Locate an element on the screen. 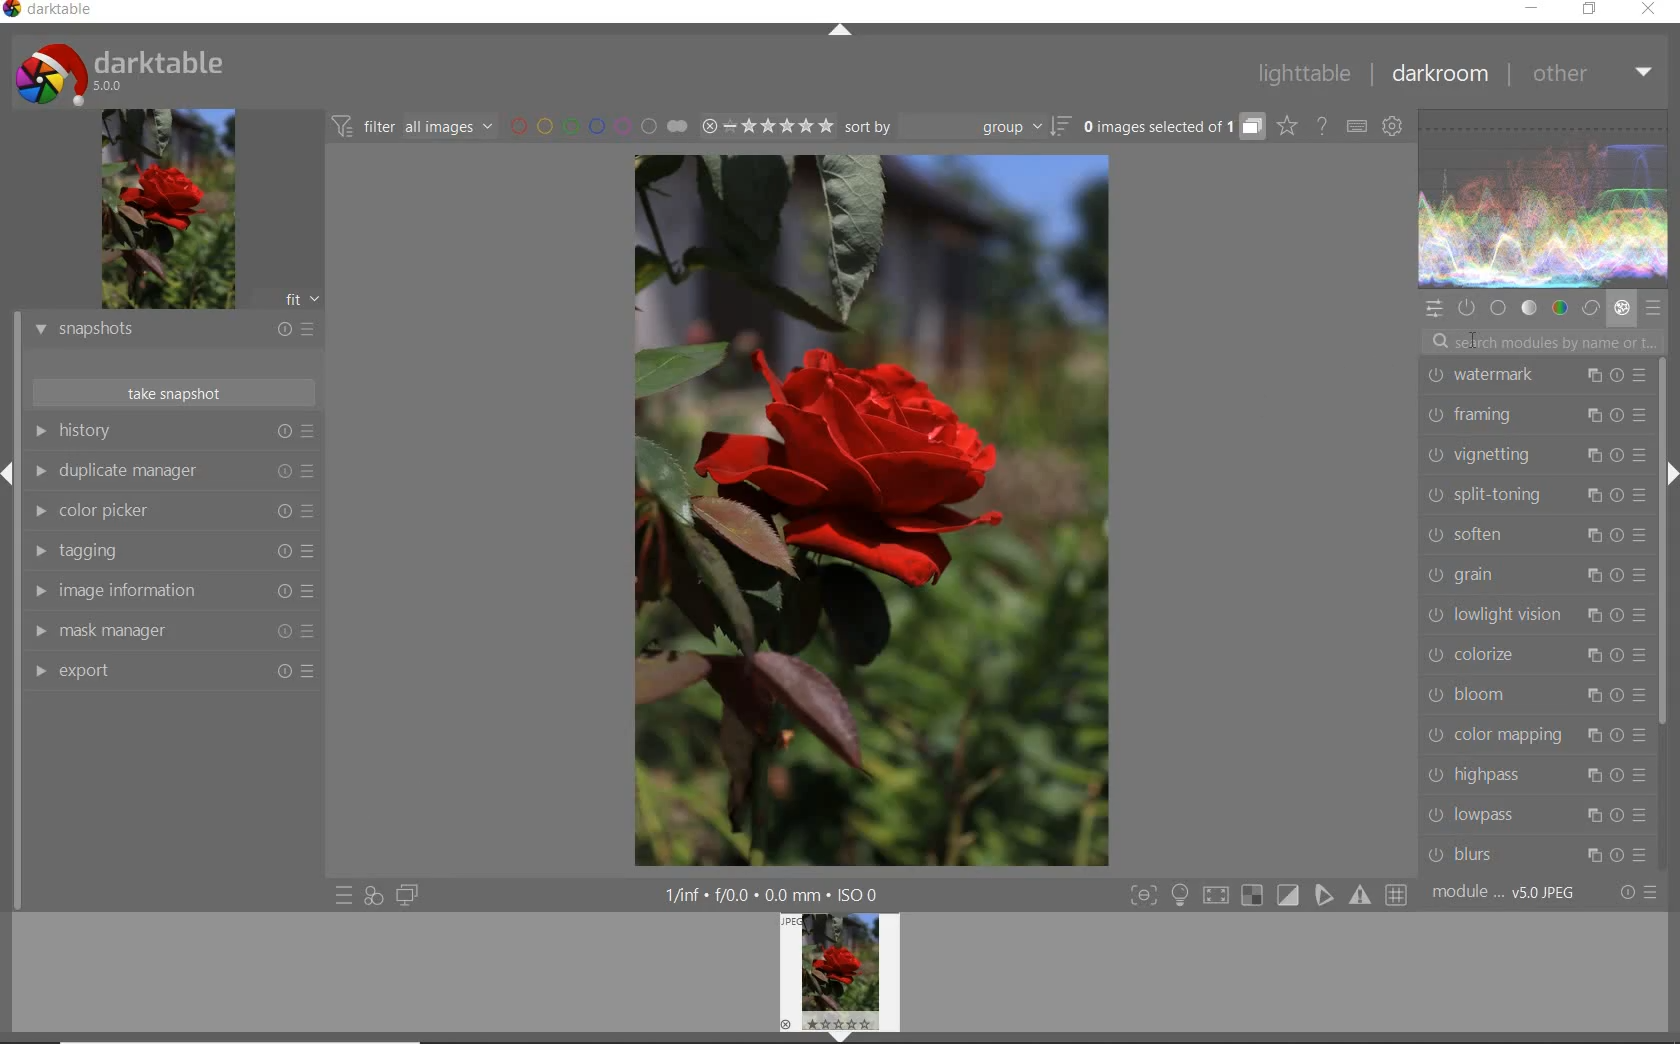 Image resolution: width=1680 pixels, height=1044 pixels. quick access panel is located at coordinates (1433, 309).